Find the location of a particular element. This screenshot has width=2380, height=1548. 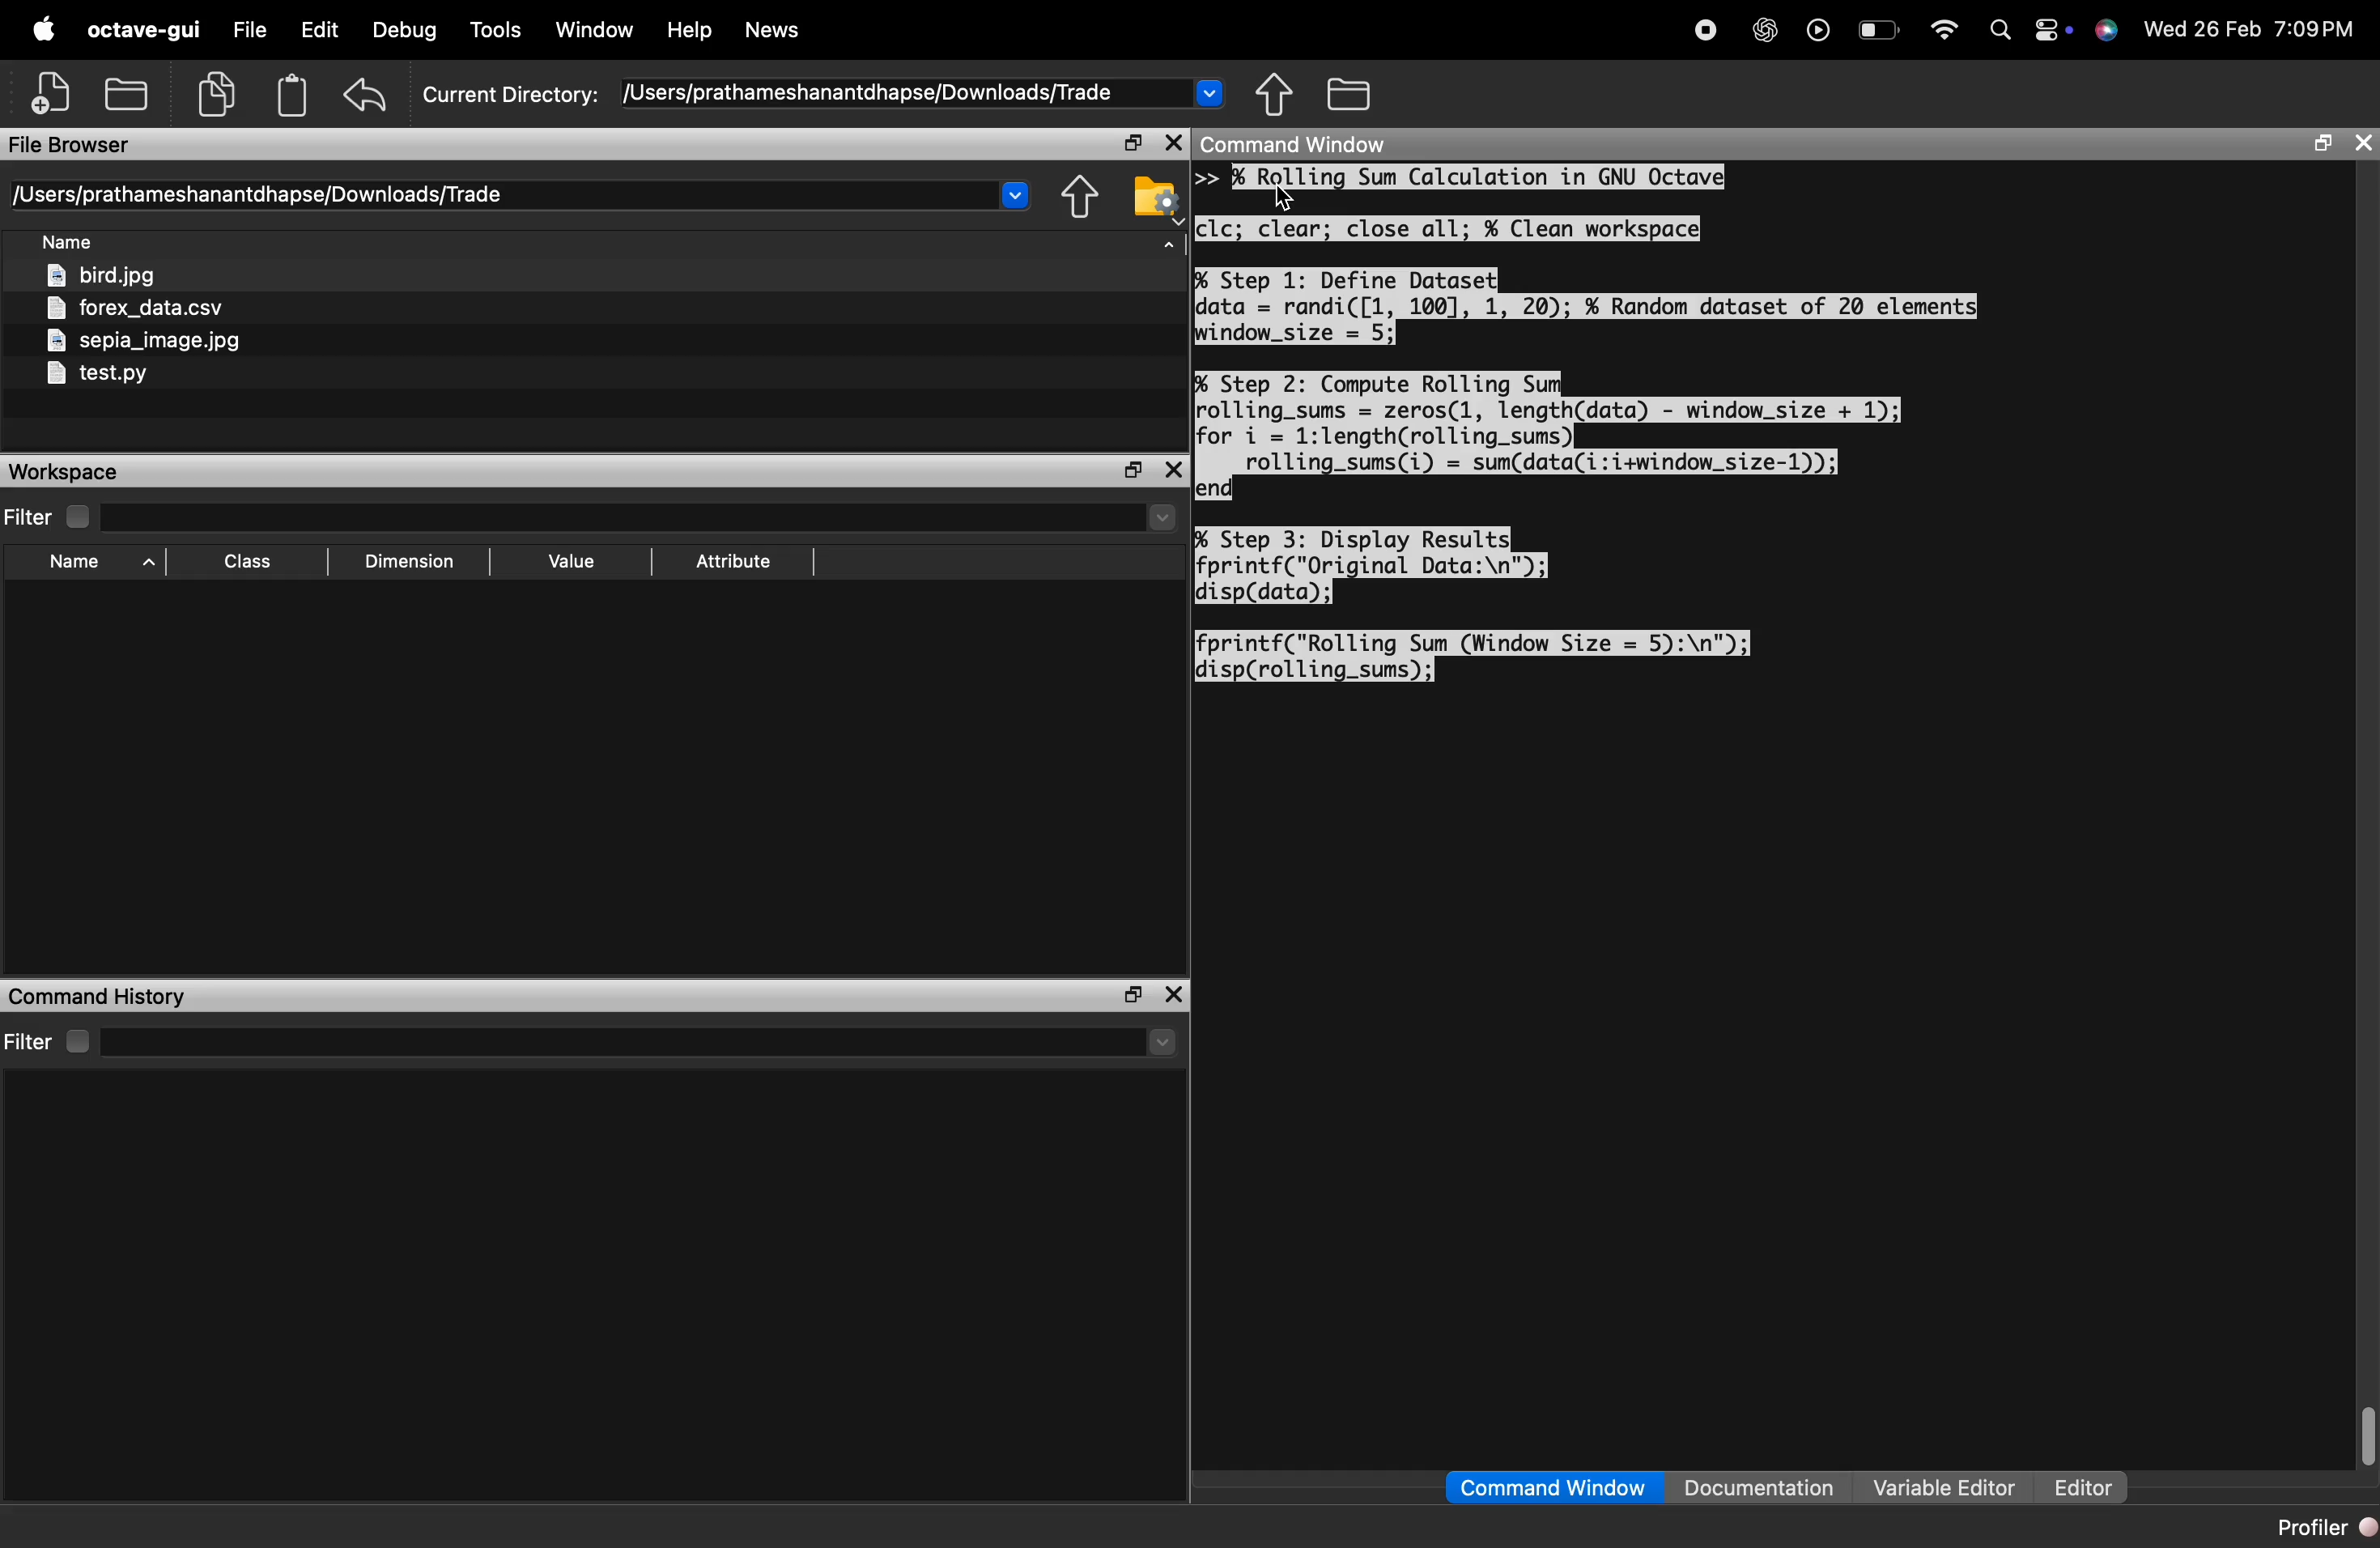

wifi is located at coordinates (1944, 31).